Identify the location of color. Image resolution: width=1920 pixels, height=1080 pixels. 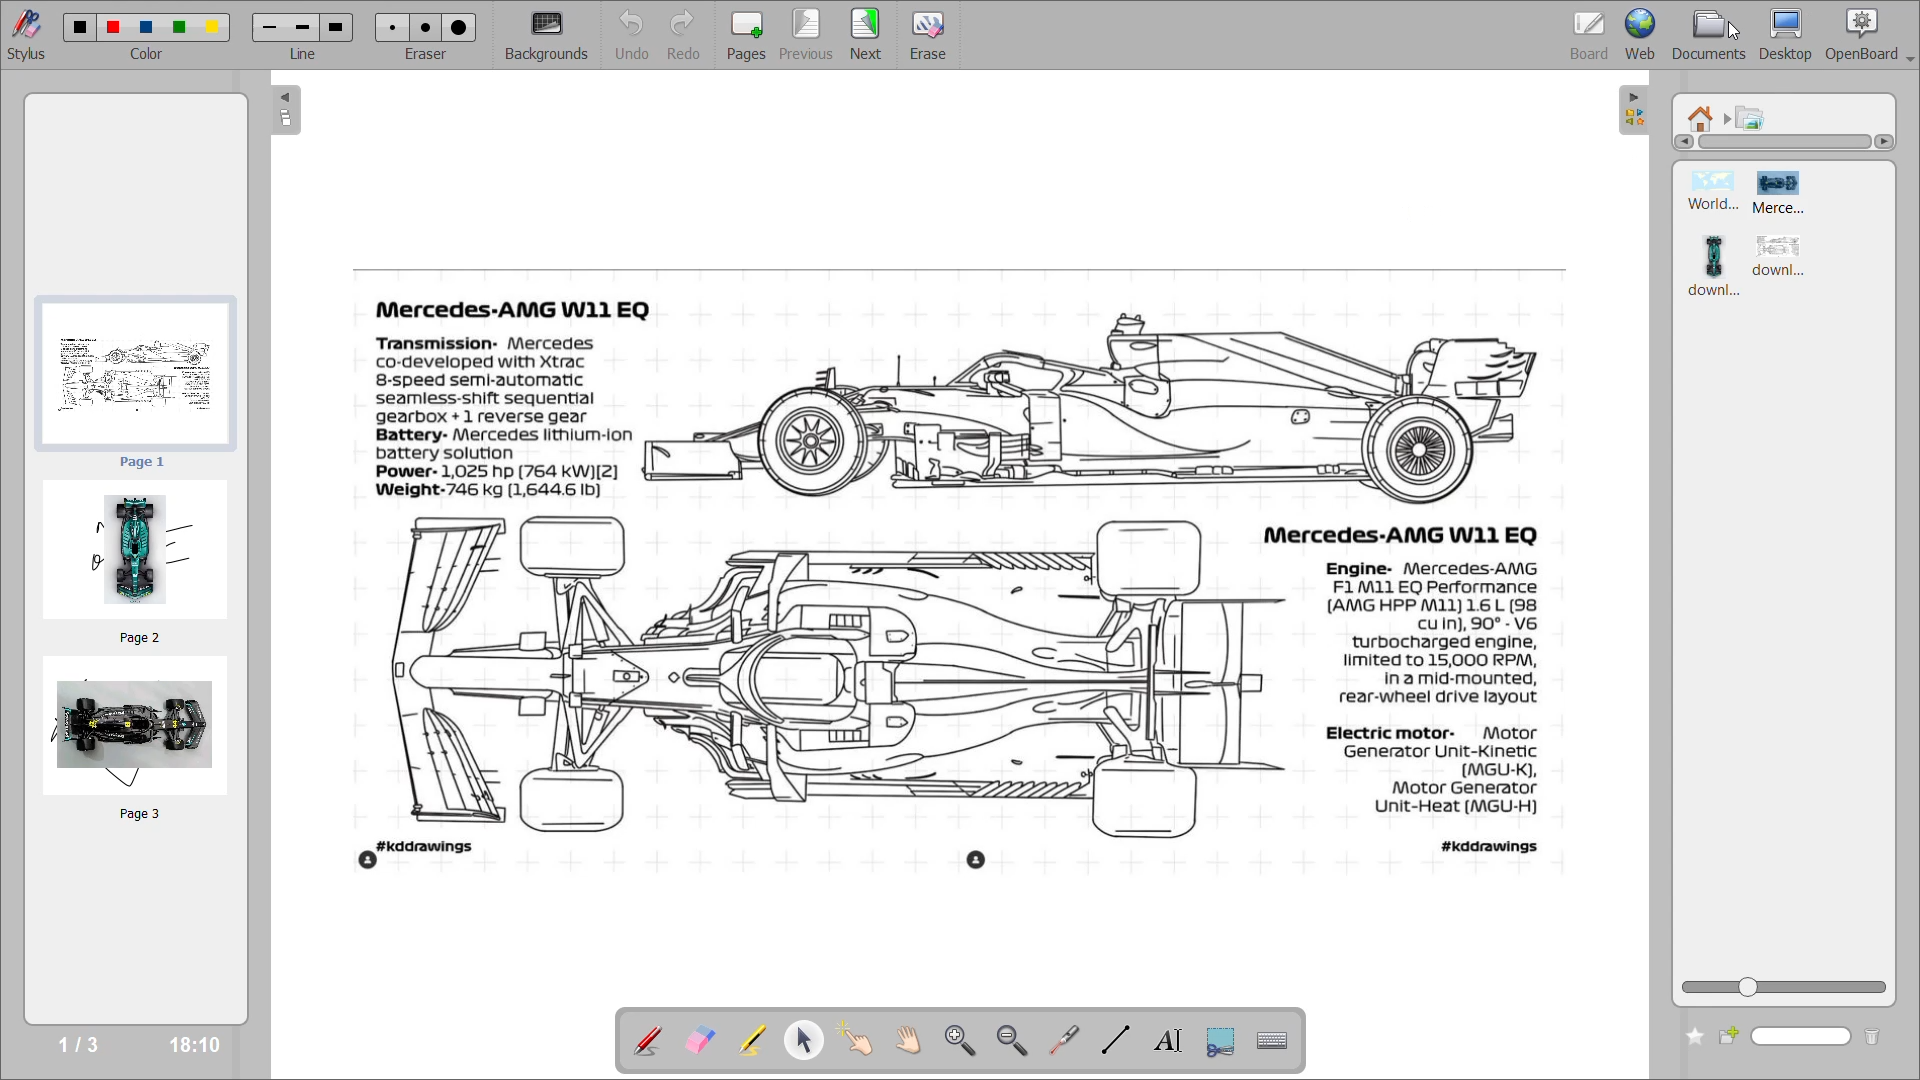
(147, 55).